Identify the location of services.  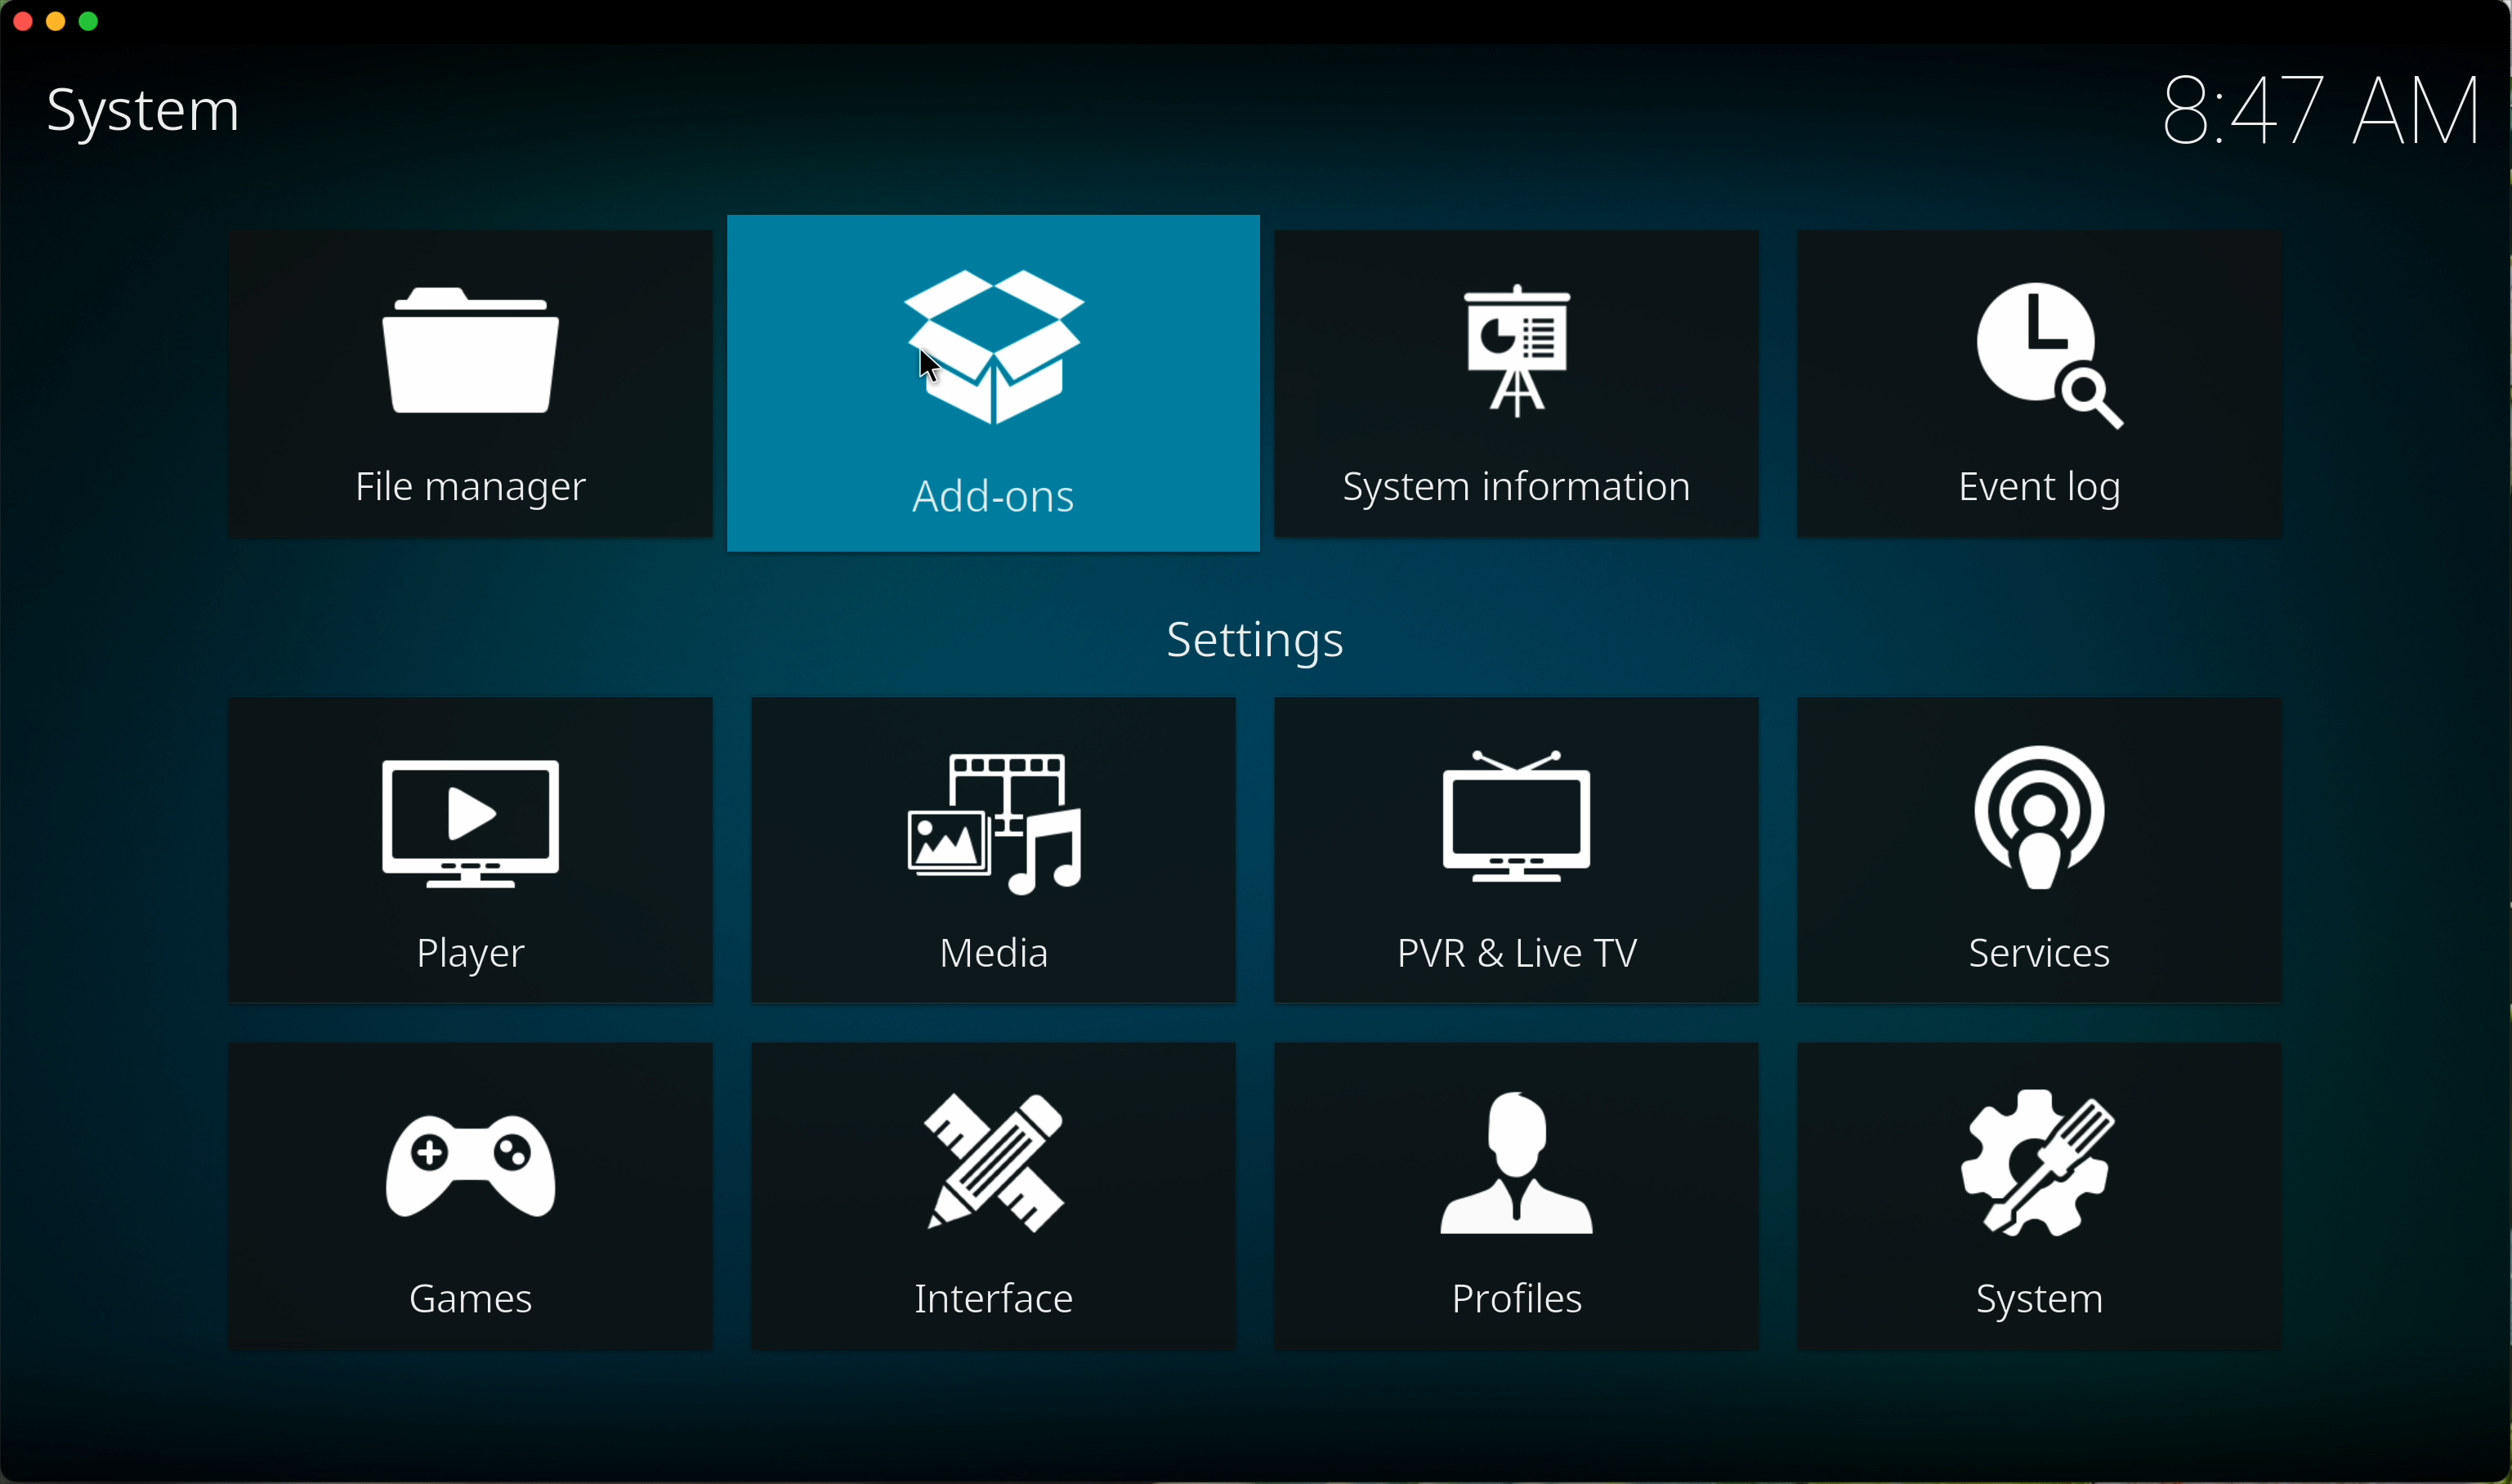
(2041, 852).